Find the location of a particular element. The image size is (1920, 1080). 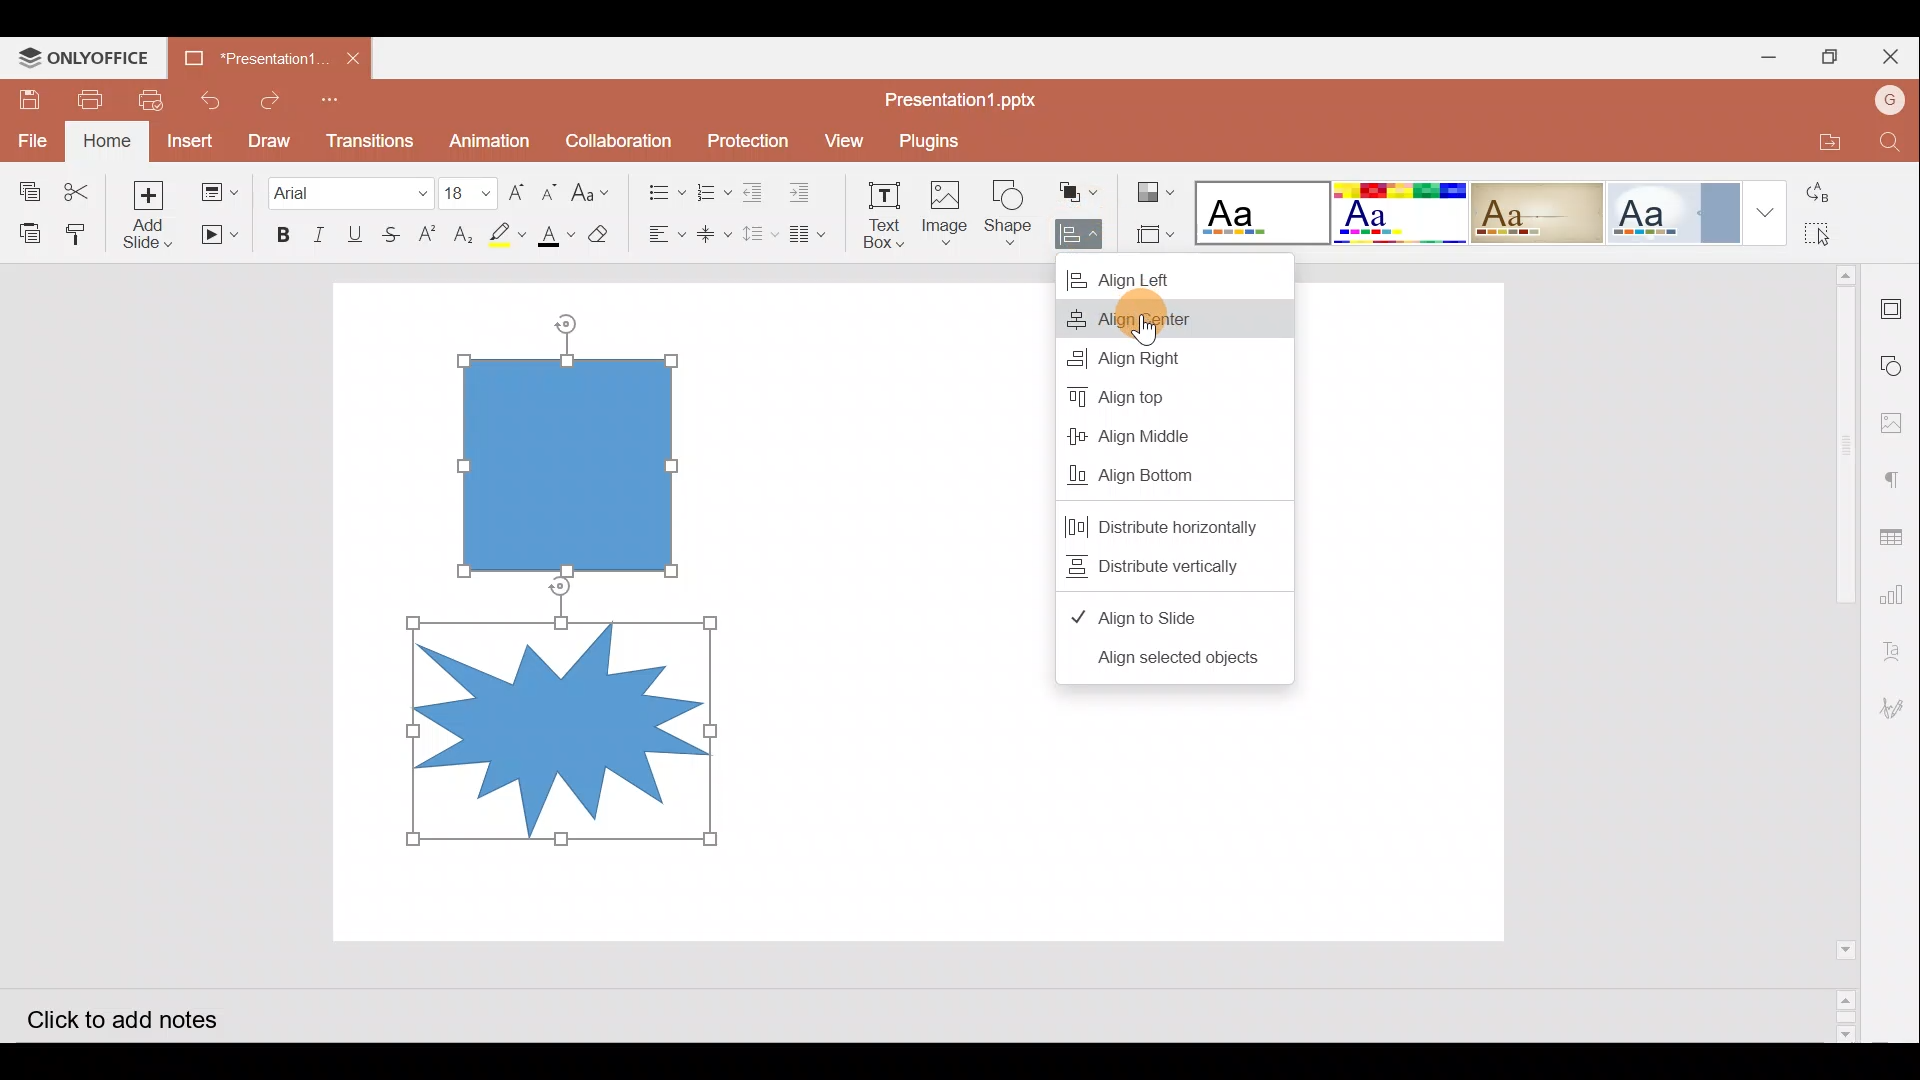

Click to add notes is located at coordinates (139, 1018).